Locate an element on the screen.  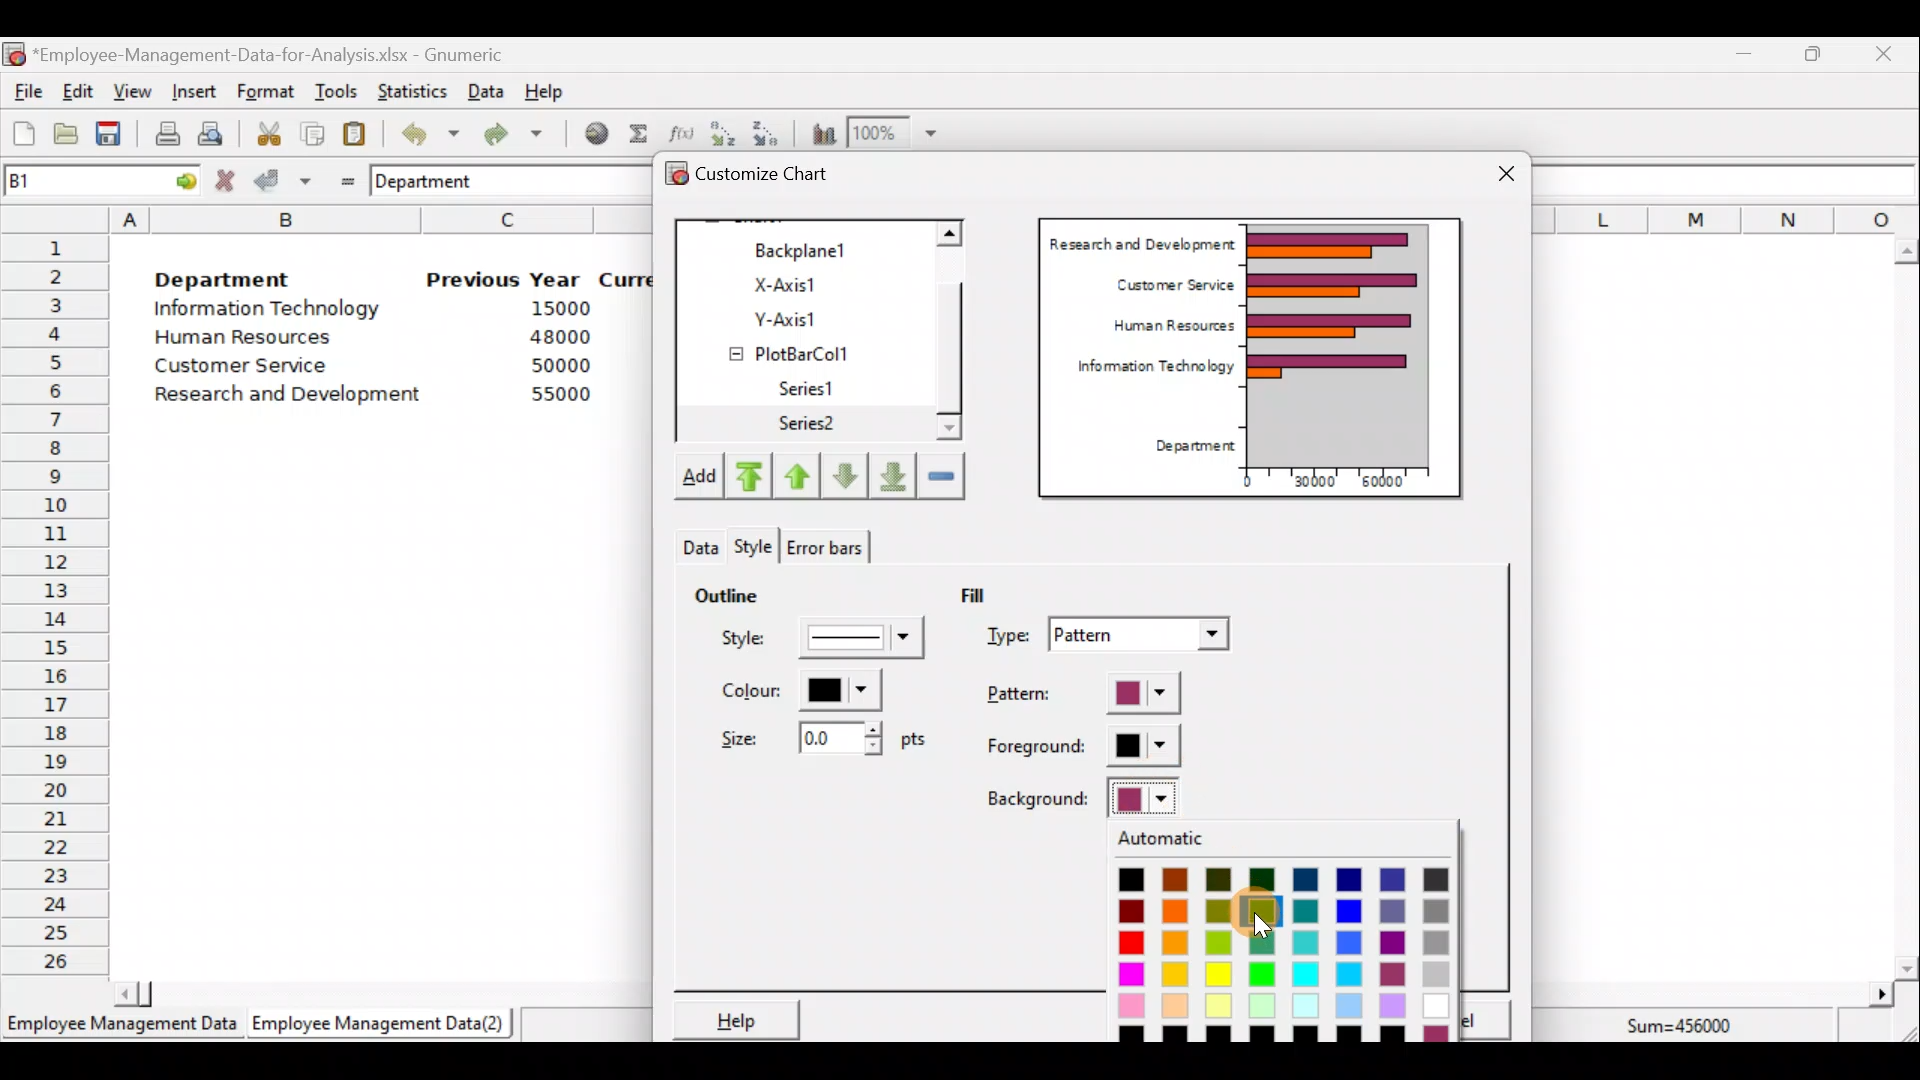
Customize chart is located at coordinates (776, 177).